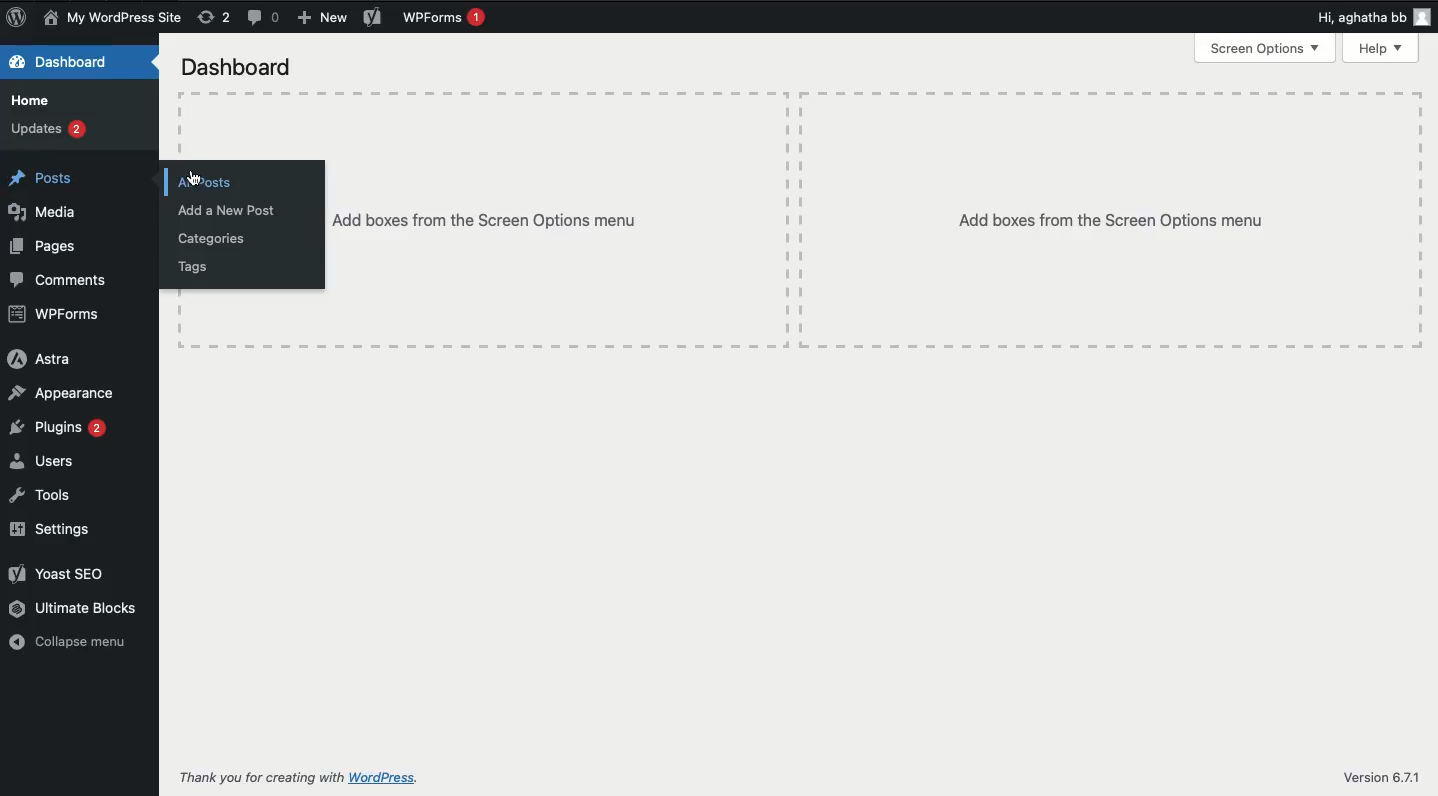 The height and width of the screenshot is (796, 1438). I want to click on Dashboard, so click(242, 67).